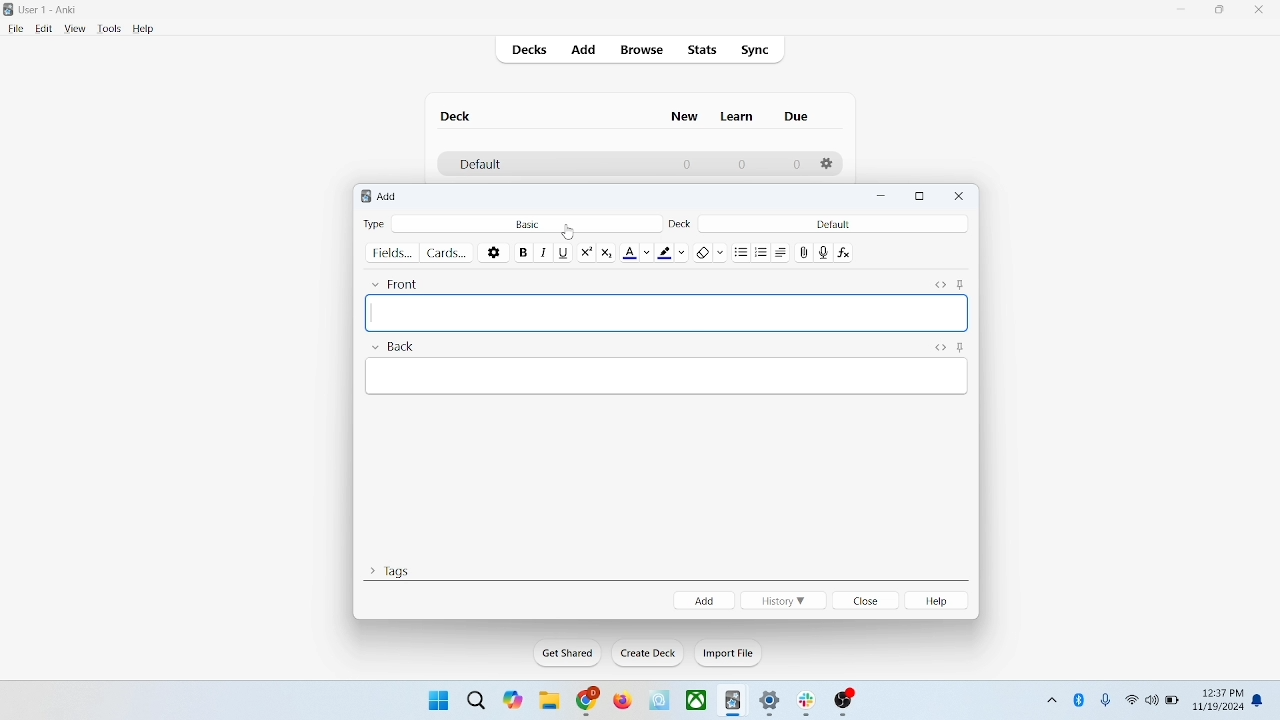 The height and width of the screenshot is (720, 1280). I want to click on view, so click(75, 29).